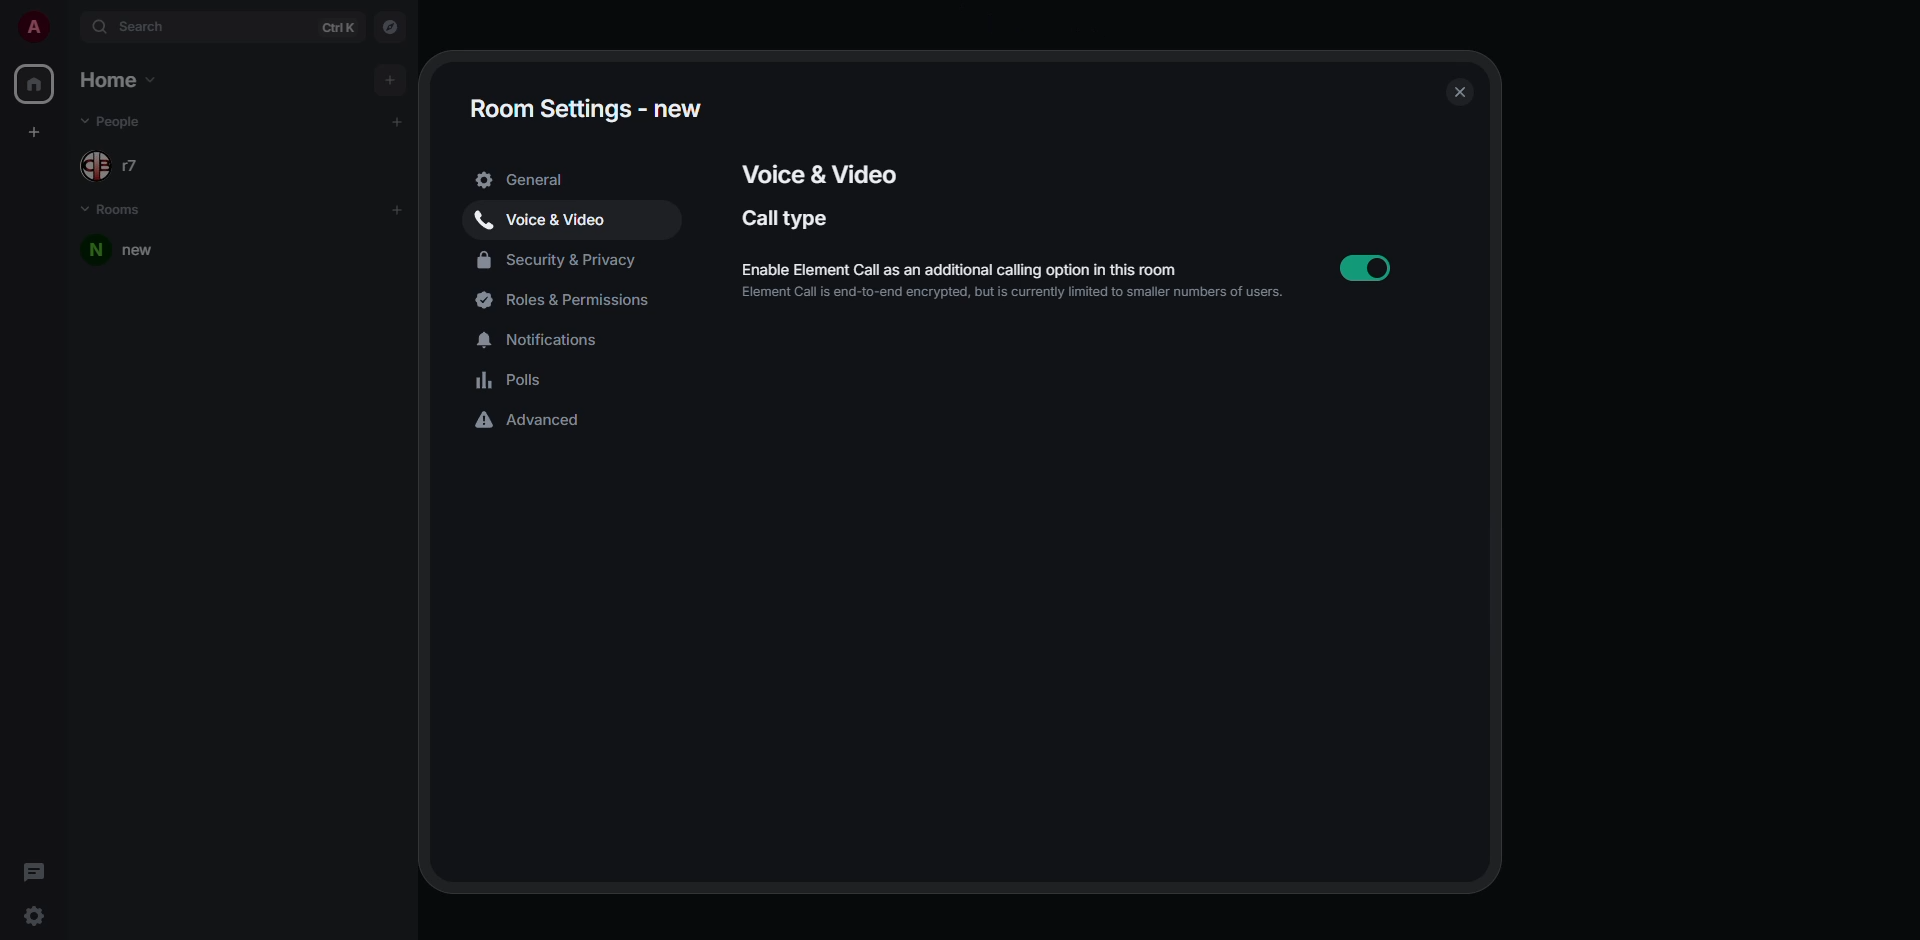 The image size is (1920, 940). I want to click on ctrl K, so click(339, 27).